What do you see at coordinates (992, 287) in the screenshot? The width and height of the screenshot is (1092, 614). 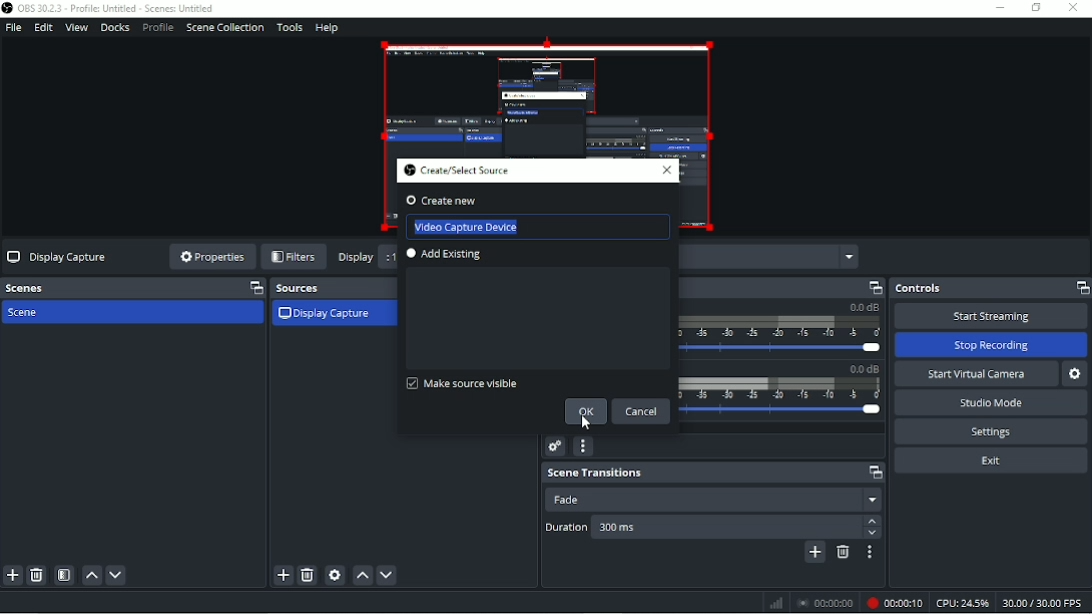 I see `Controls` at bounding box center [992, 287].